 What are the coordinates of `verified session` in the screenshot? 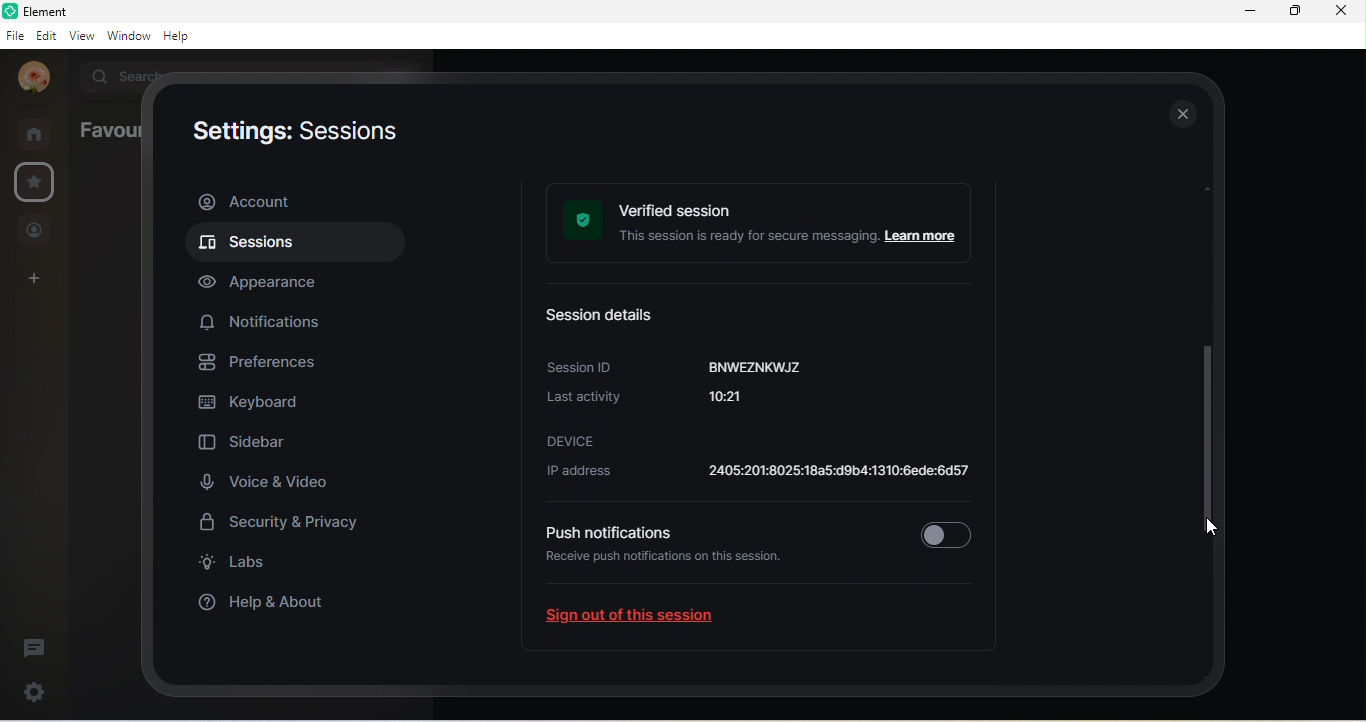 It's located at (765, 225).